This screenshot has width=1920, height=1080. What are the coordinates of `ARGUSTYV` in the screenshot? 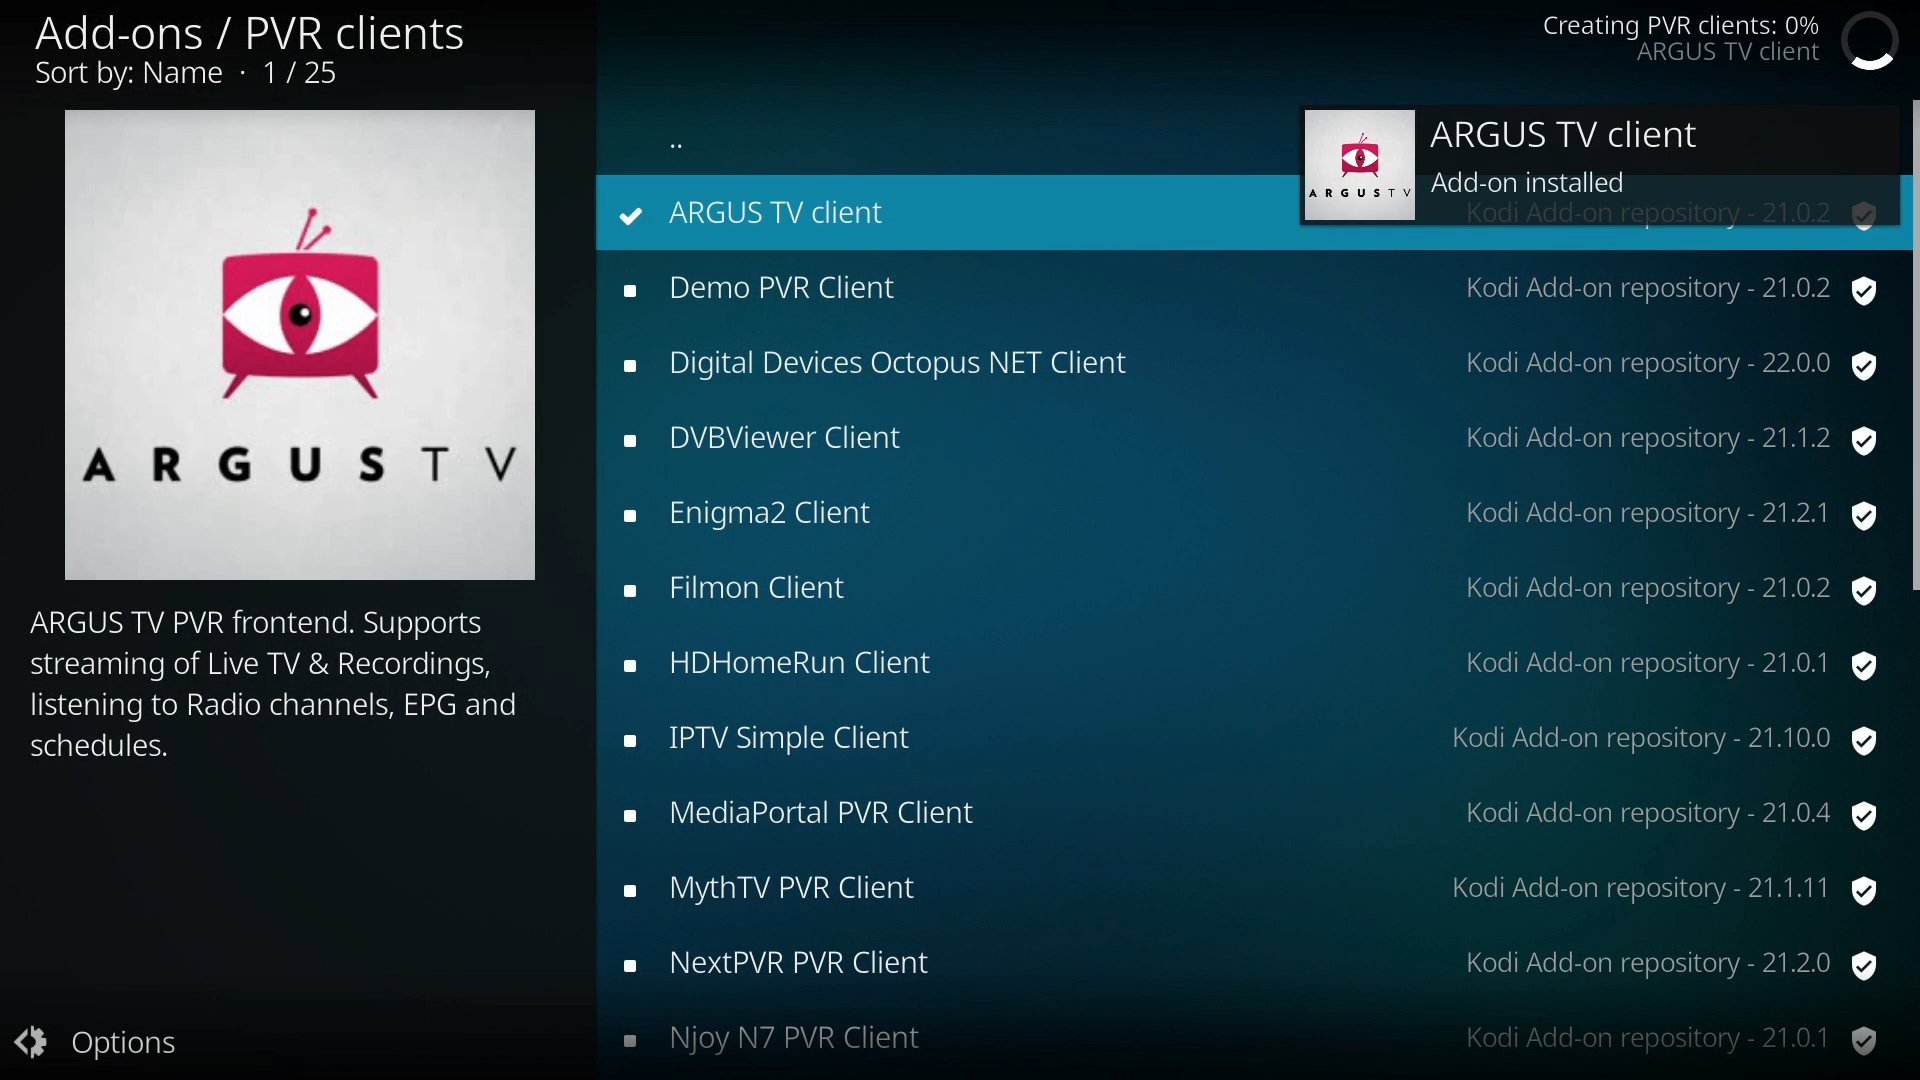 It's located at (293, 344).